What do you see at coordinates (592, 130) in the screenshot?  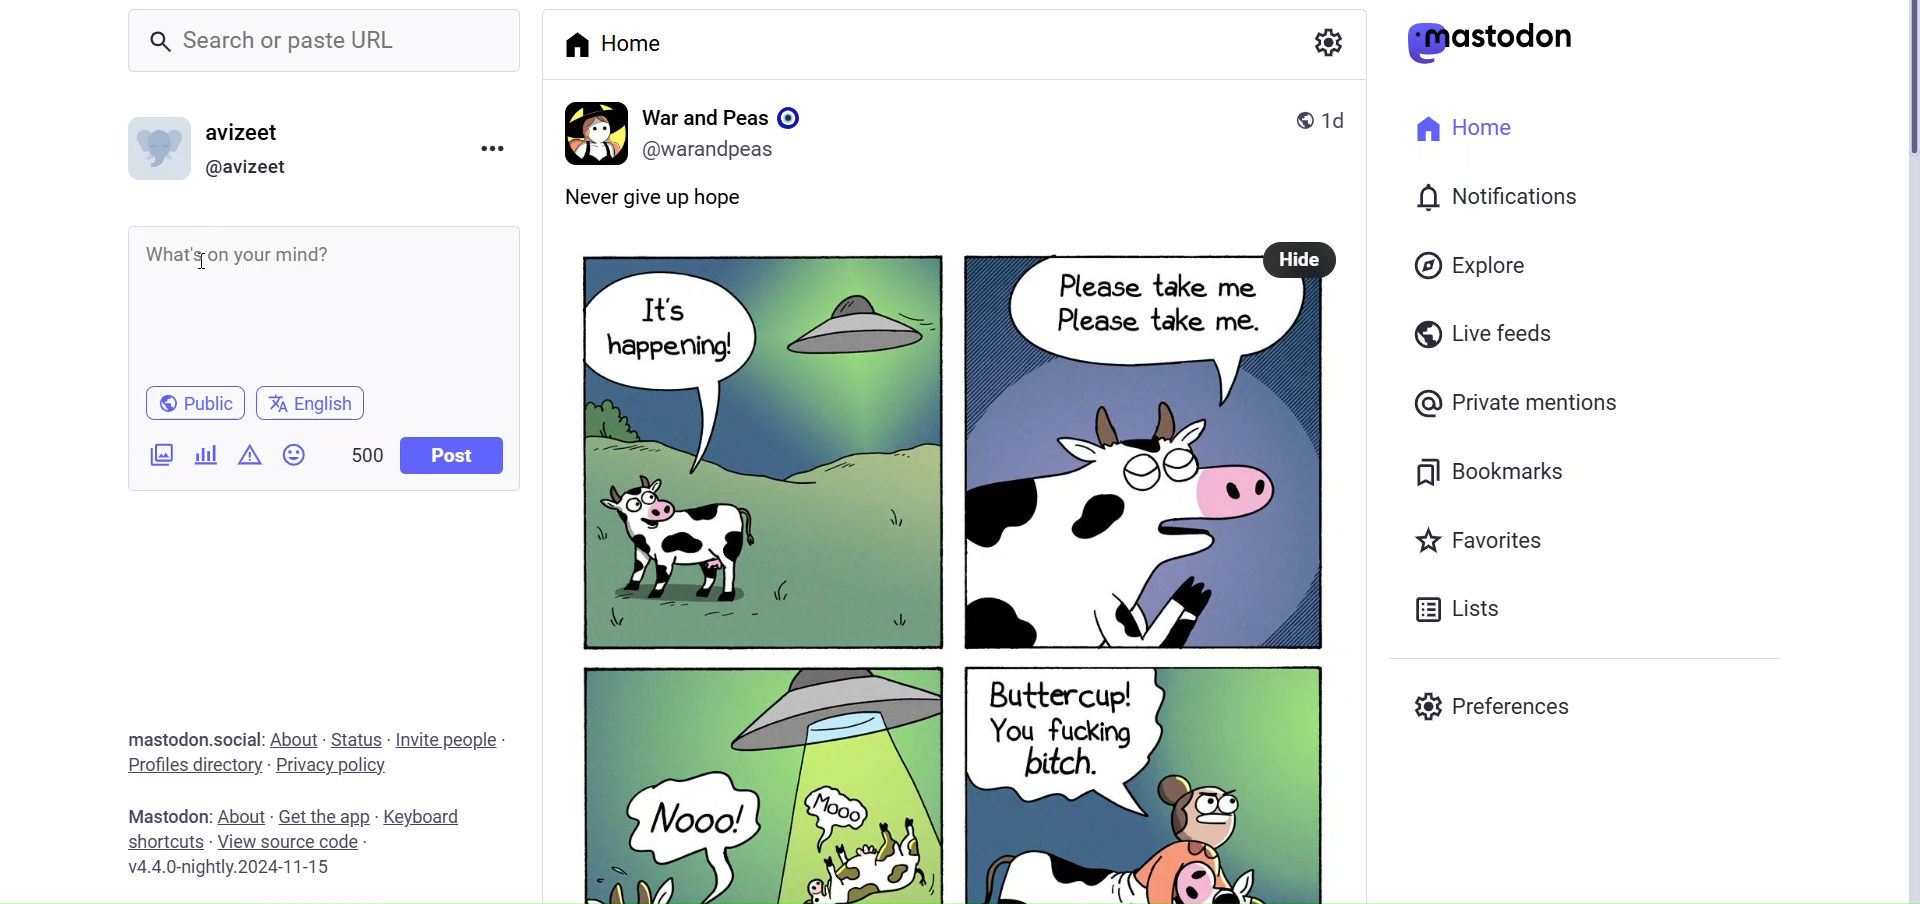 I see `profile Picture` at bounding box center [592, 130].